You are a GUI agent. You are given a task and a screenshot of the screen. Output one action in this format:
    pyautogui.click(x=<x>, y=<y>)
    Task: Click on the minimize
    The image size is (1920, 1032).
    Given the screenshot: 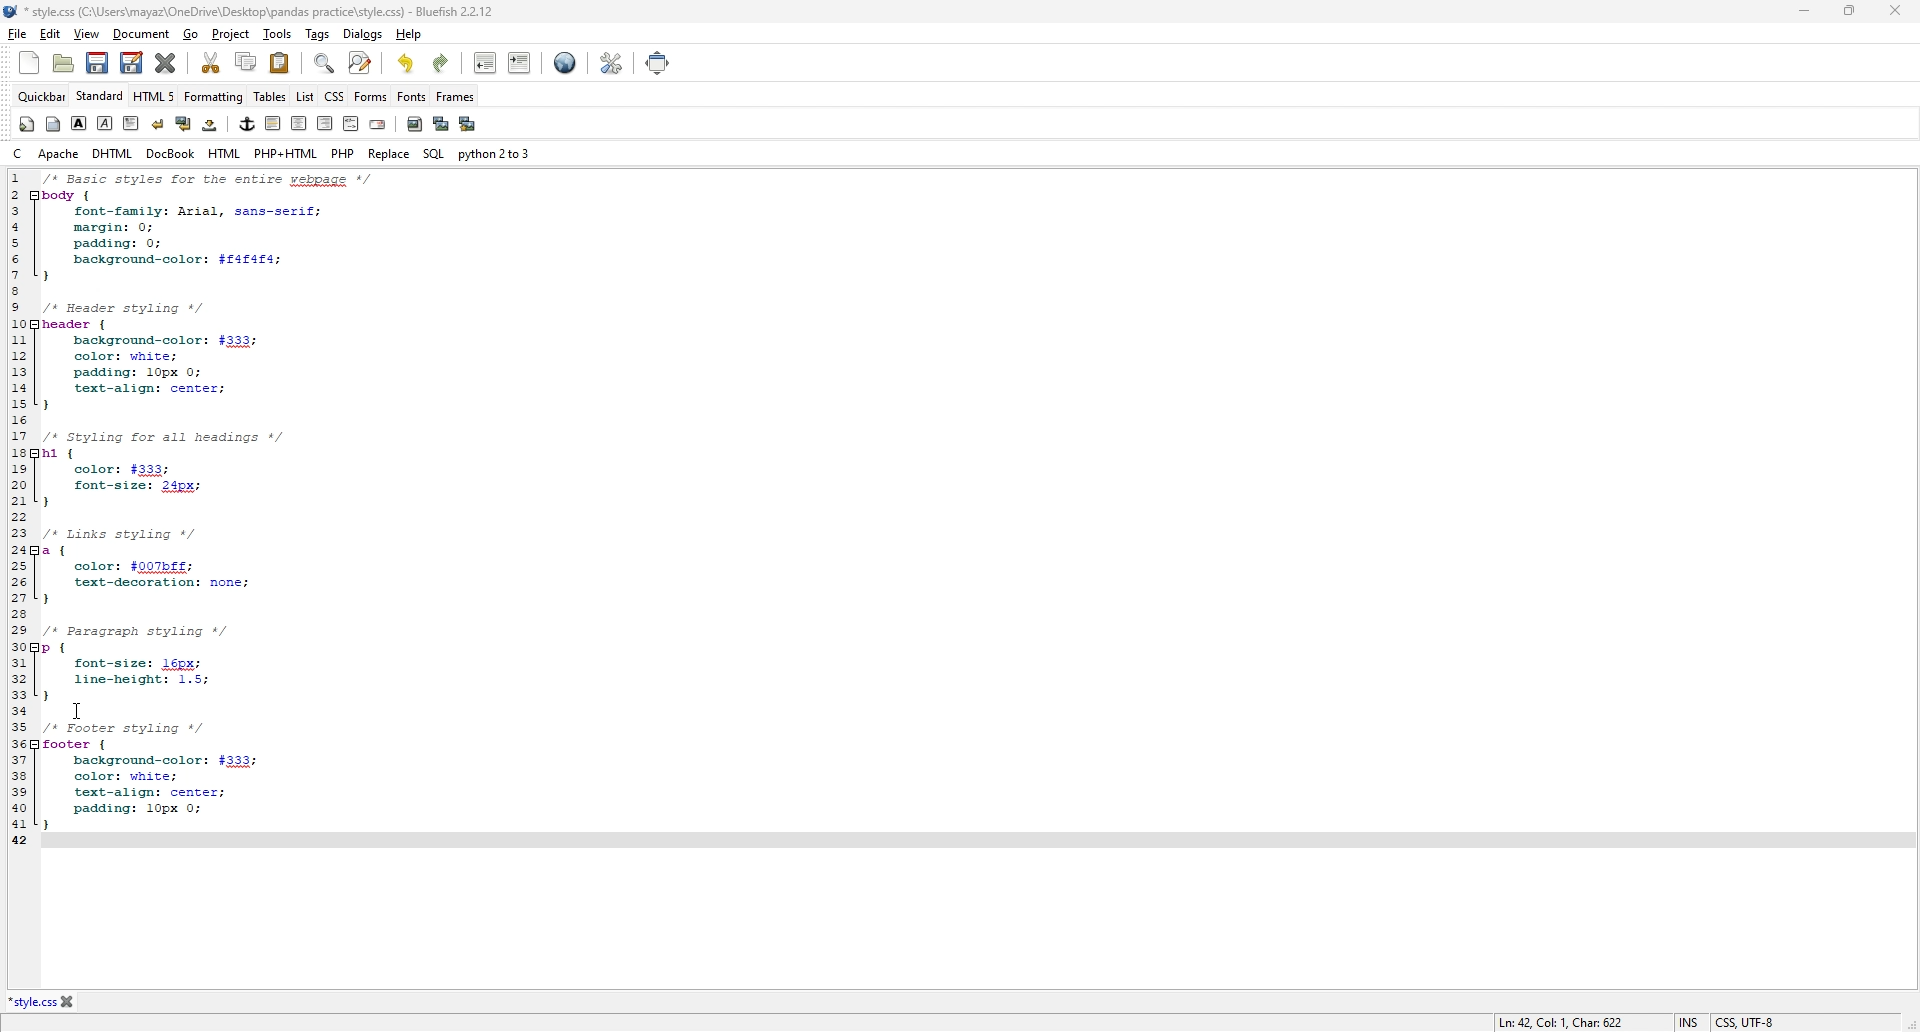 What is the action you would take?
    pyautogui.click(x=1805, y=11)
    